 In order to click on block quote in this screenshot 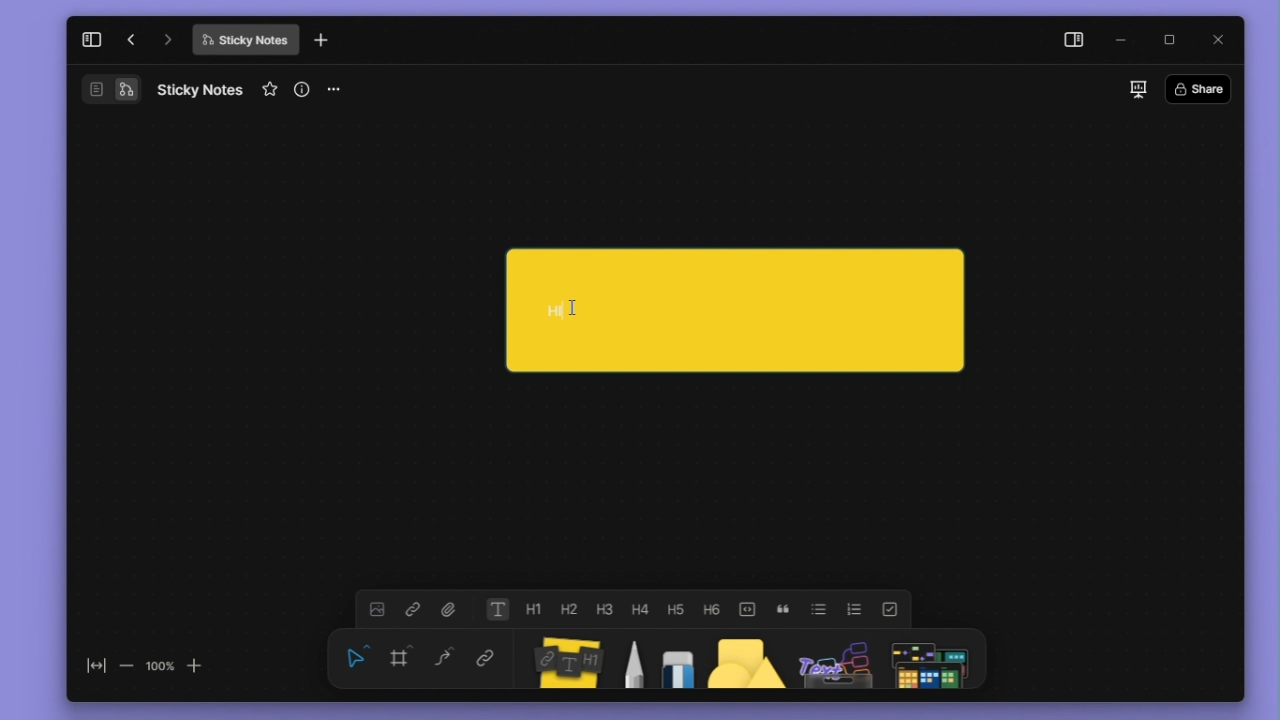, I will do `click(786, 611)`.